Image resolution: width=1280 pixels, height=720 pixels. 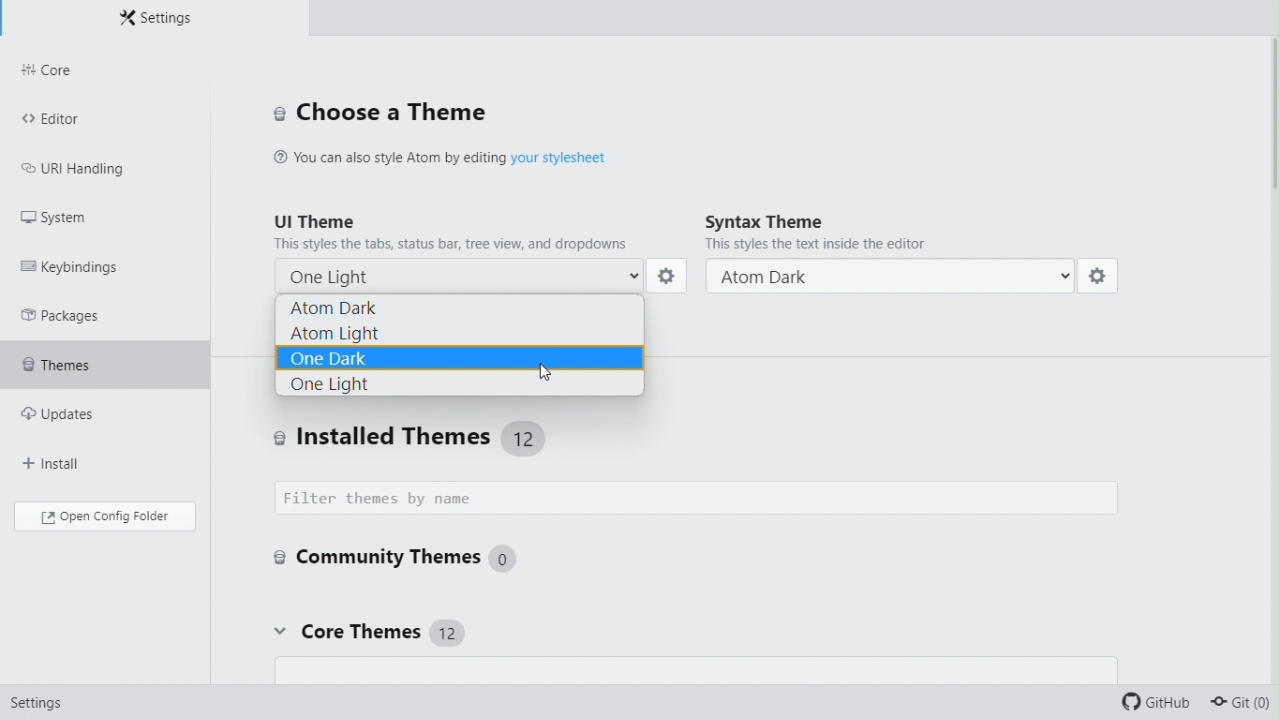 What do you see at coordinates (66, 218) in the screenshot?
I see `System` at bounding box center [66, 218].